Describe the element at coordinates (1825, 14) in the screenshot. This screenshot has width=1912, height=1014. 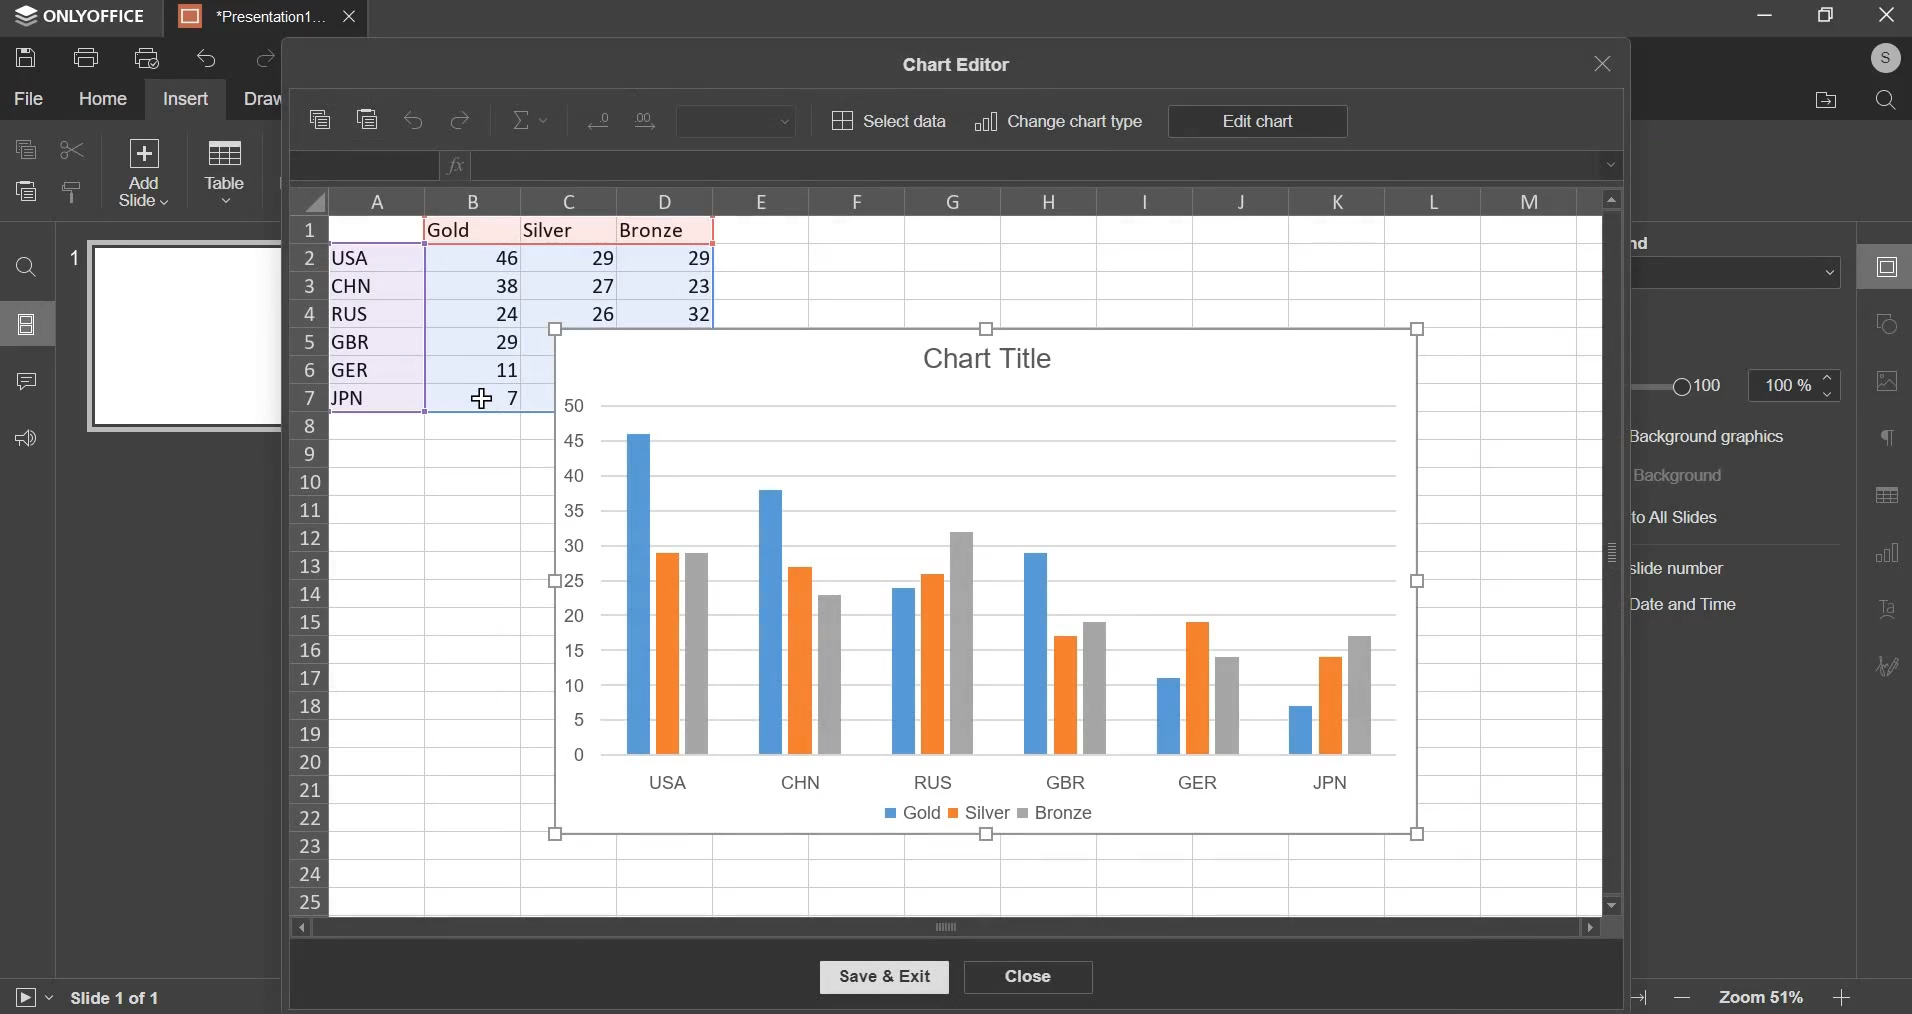
I see `full screen` at that location.